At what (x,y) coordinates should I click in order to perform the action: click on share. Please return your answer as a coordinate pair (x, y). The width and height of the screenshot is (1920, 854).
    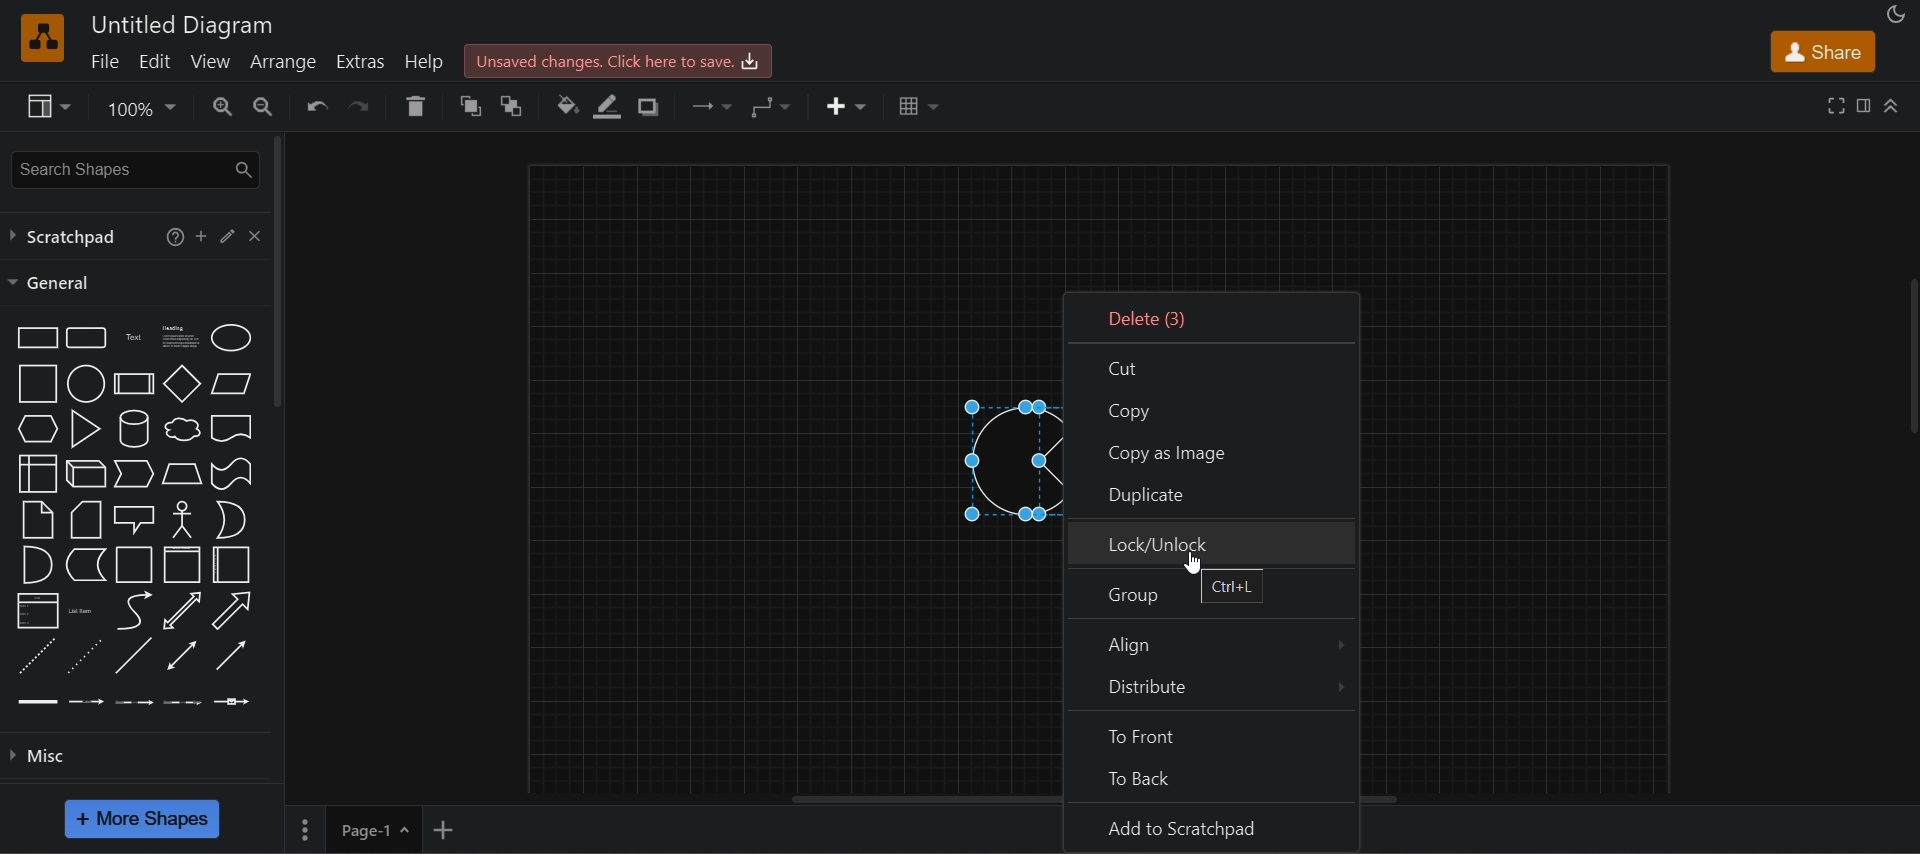
    Looking at the image, I should click on (1822, 52).